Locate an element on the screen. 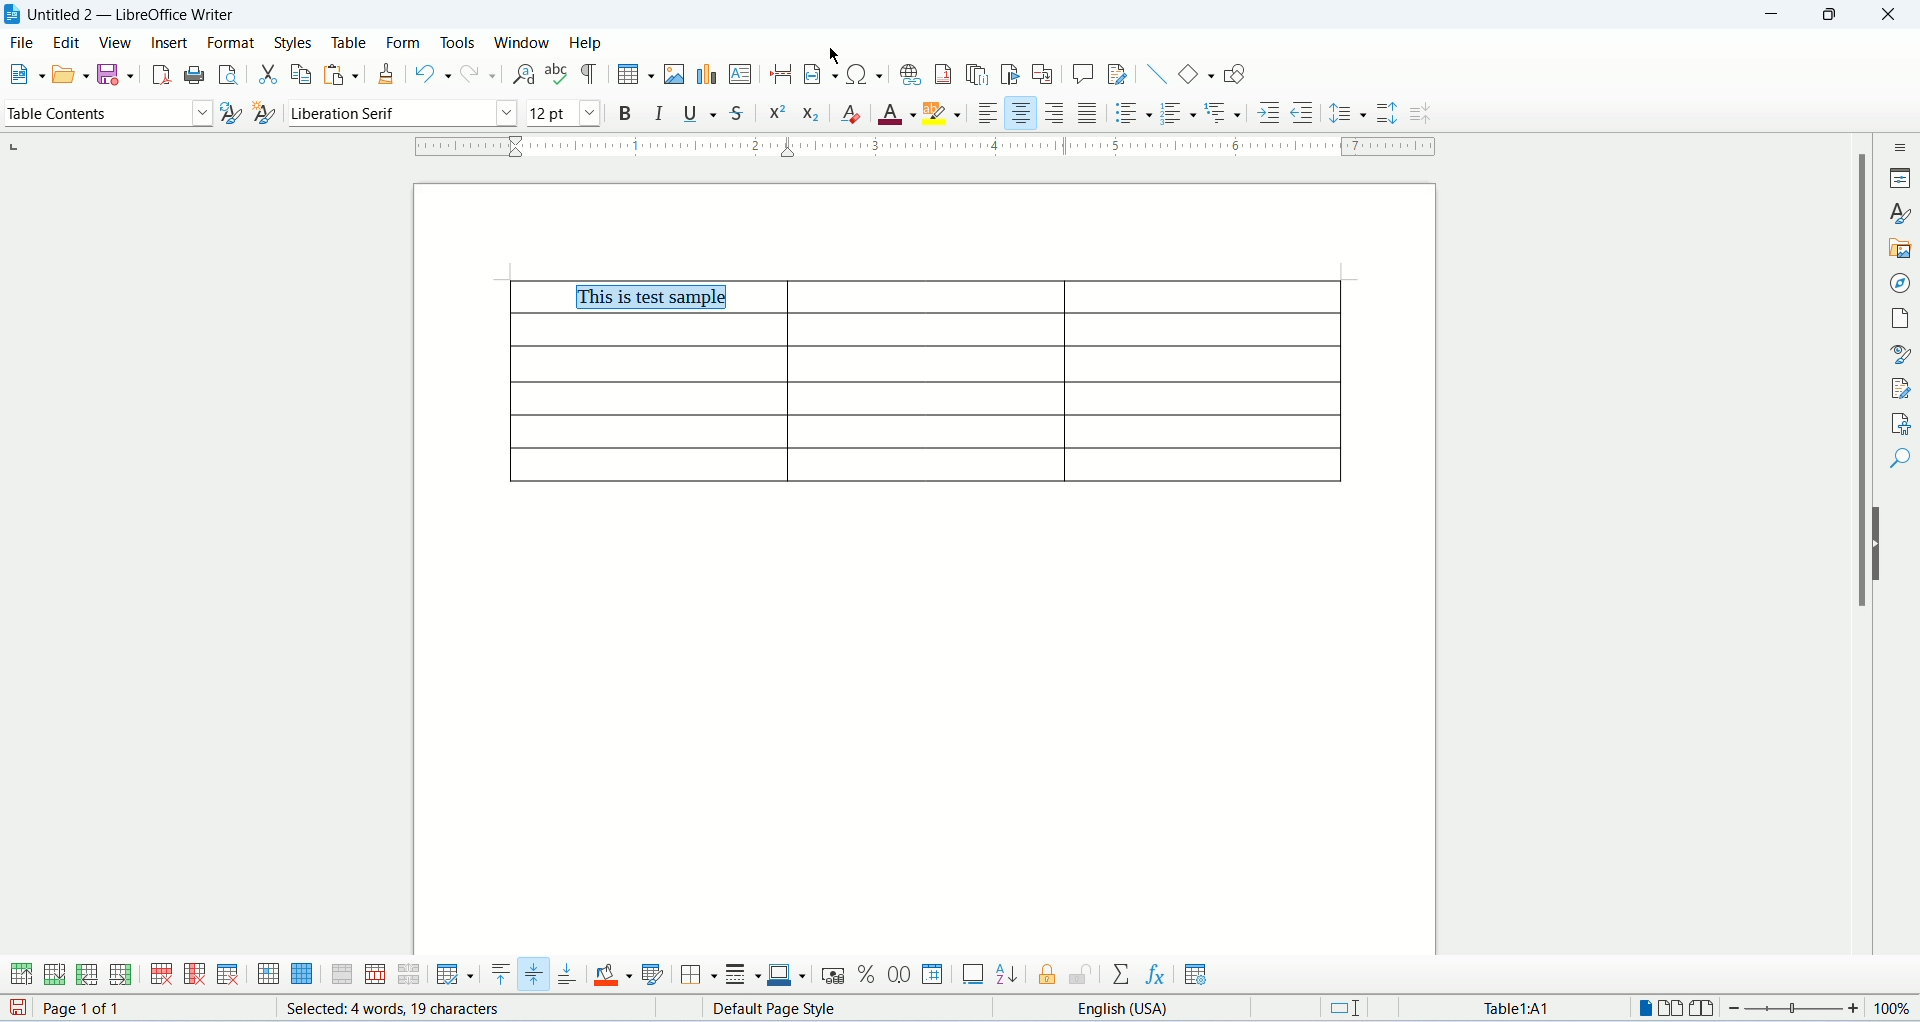 This screenshot has height=1022, width=1920. insert page break is located at coordinates (782, 73).